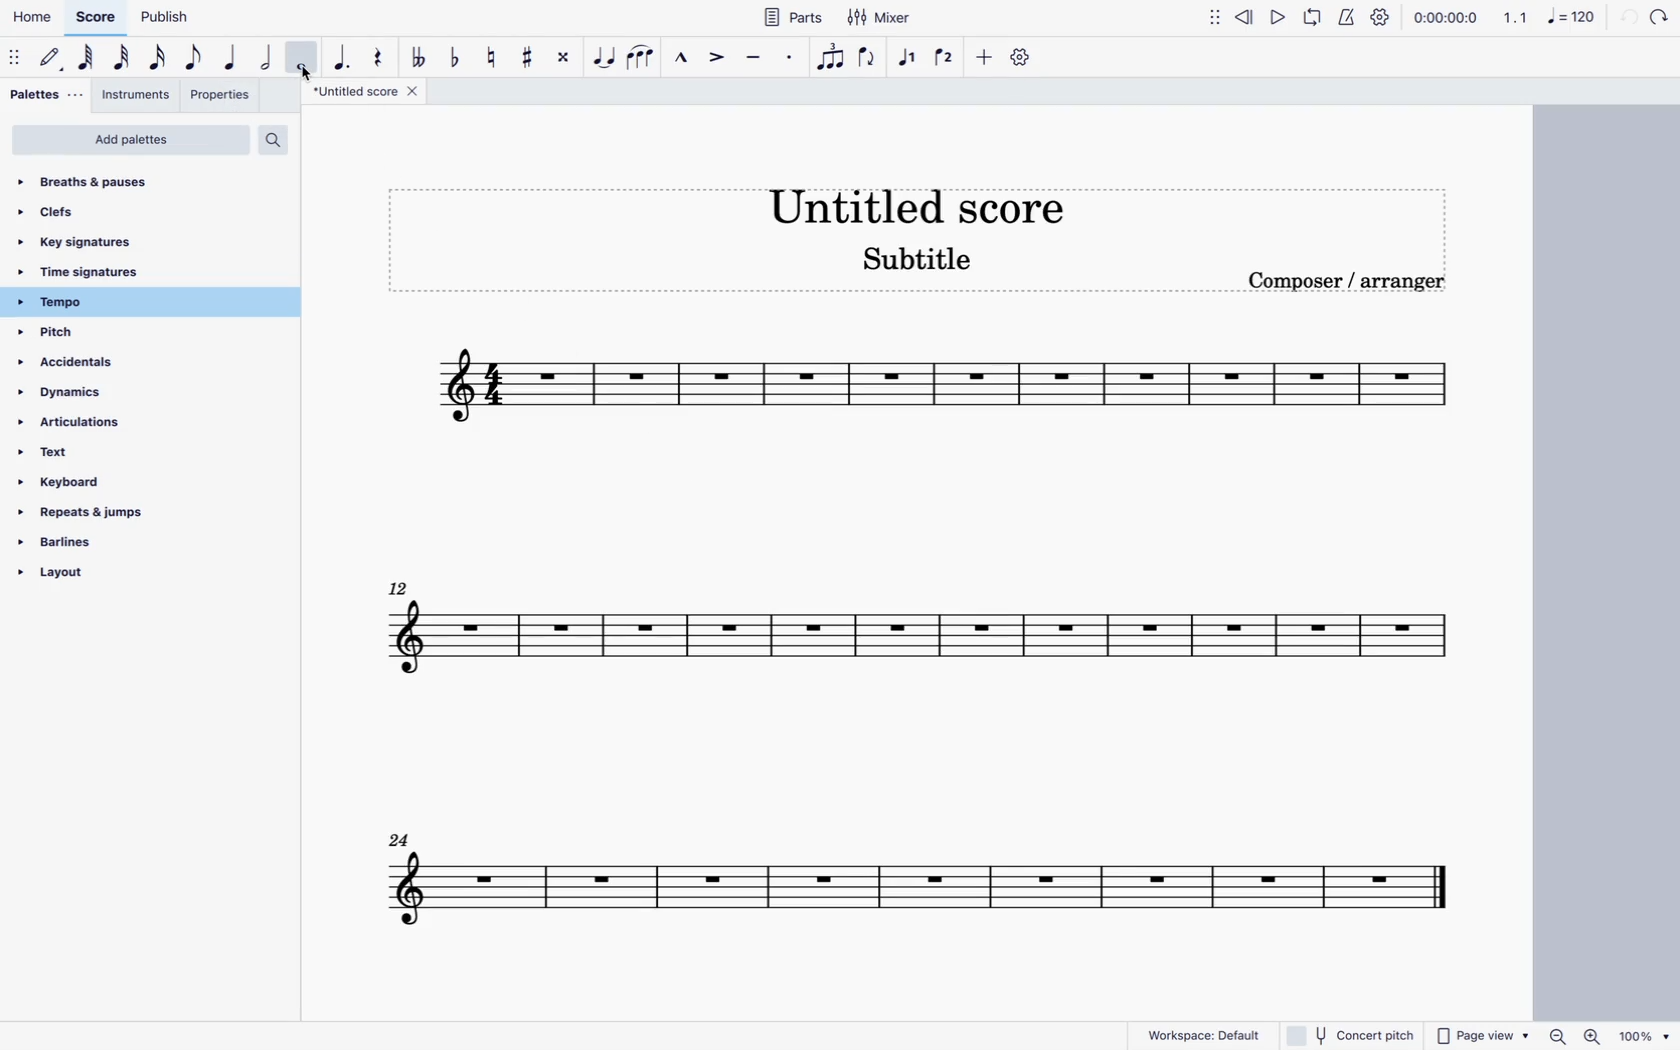 This screenshot has height=1050, width=1680. I want to click on rest, so click(382, 59).